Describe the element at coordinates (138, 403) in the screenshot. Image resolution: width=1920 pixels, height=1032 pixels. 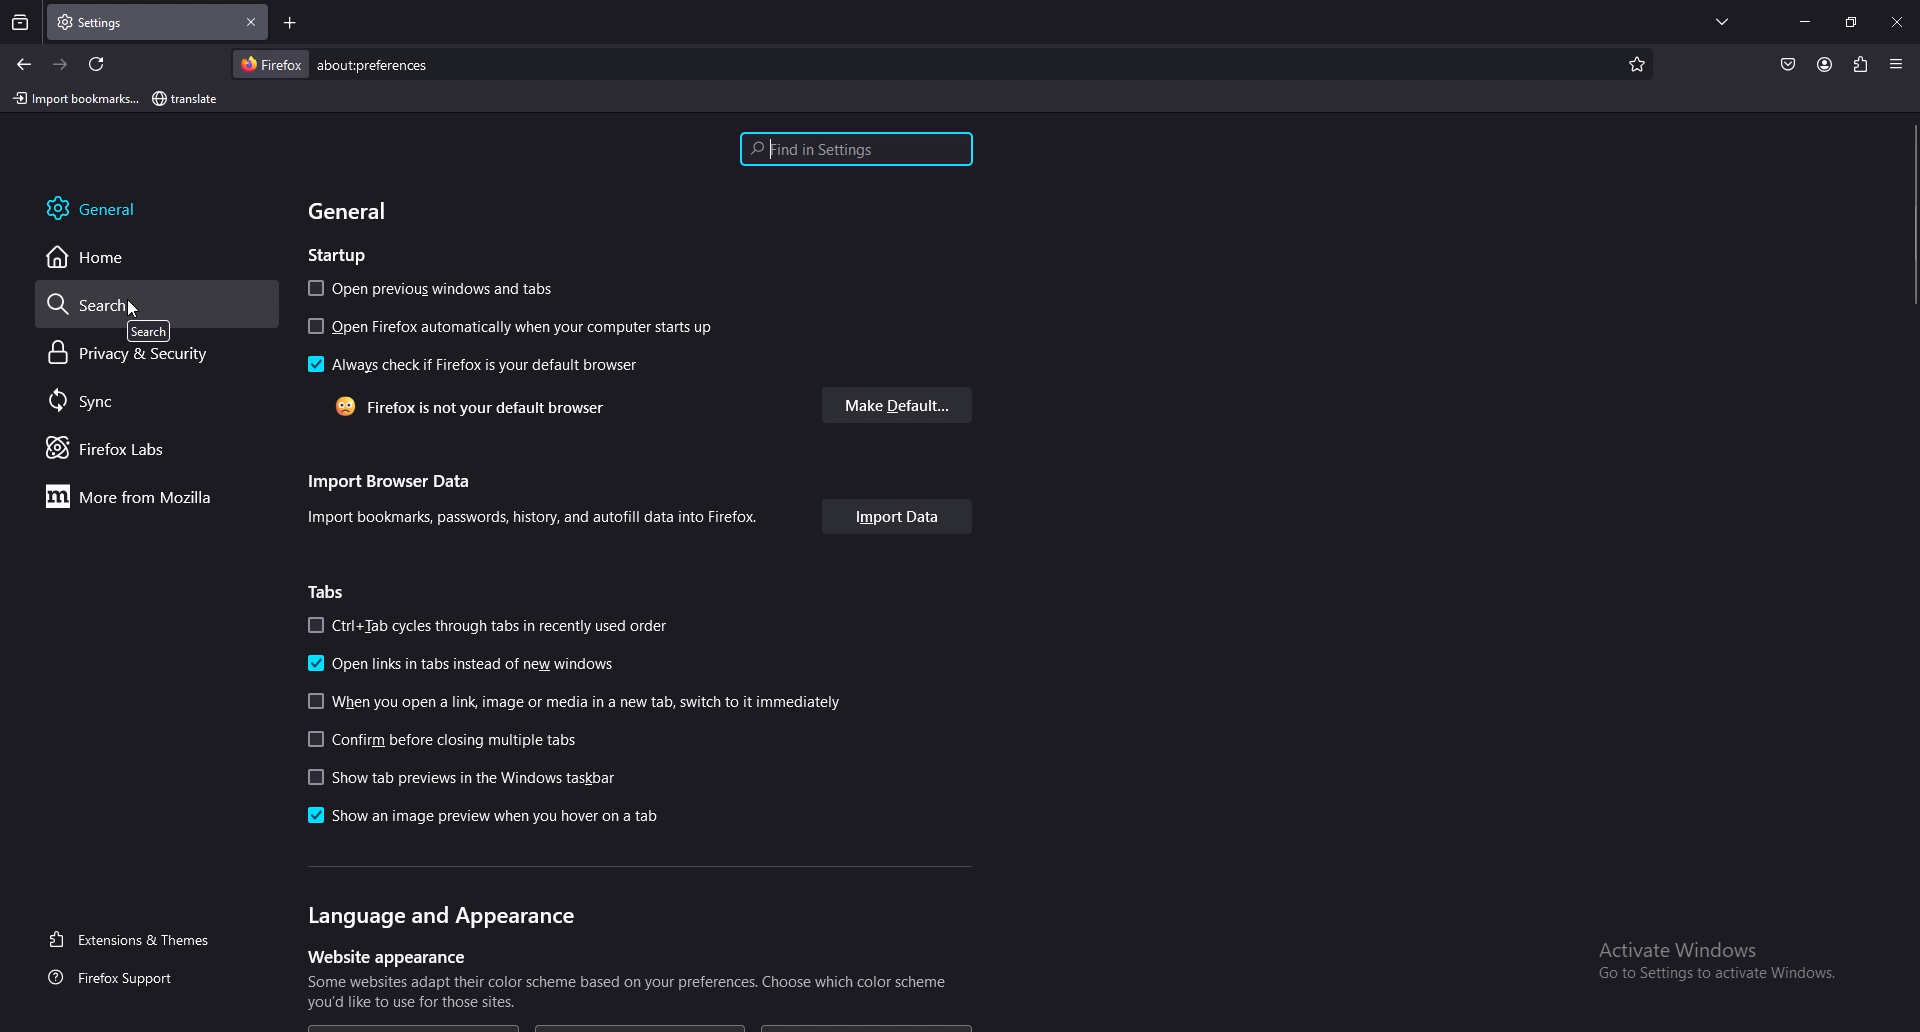
I see `sync` at that location.